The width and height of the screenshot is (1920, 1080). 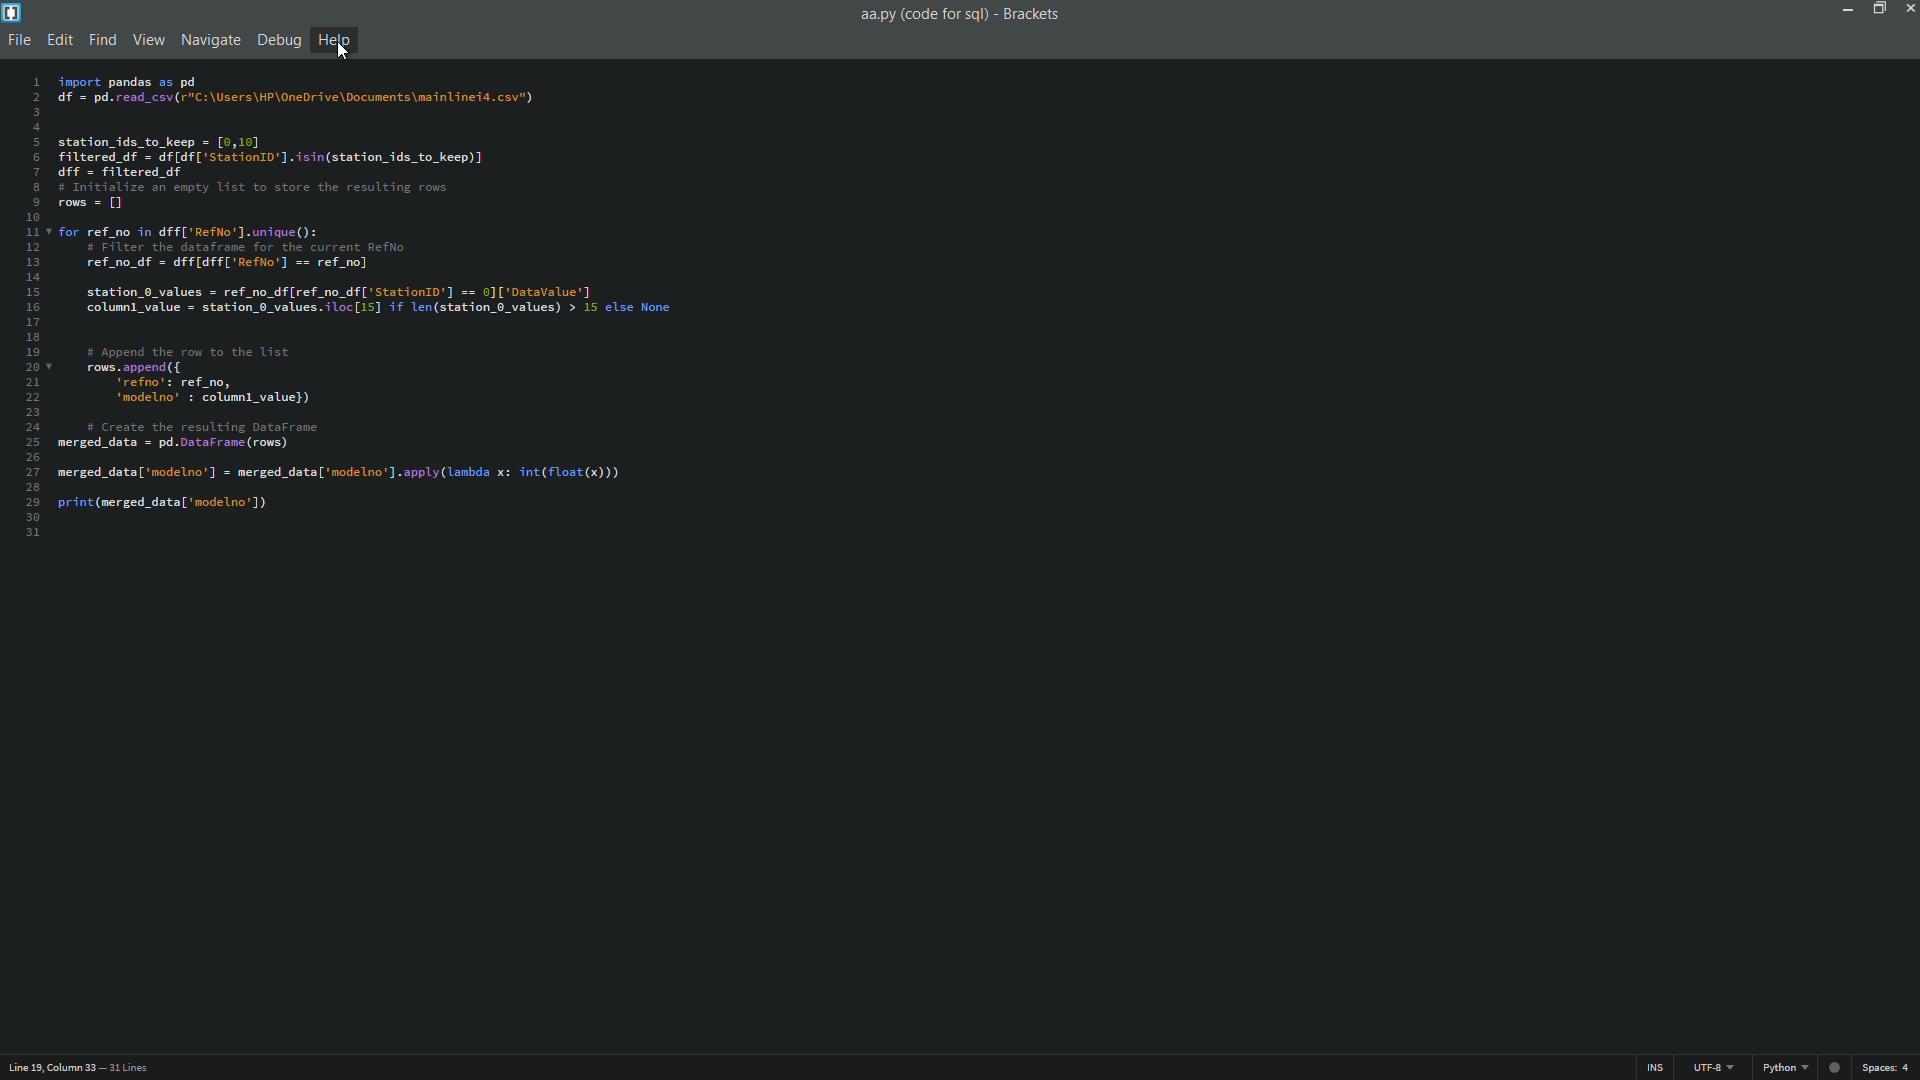 What do you see at coordinates (211, 40) in the screenshot?
I see `navigate menu` at bounding box center [211, 40].